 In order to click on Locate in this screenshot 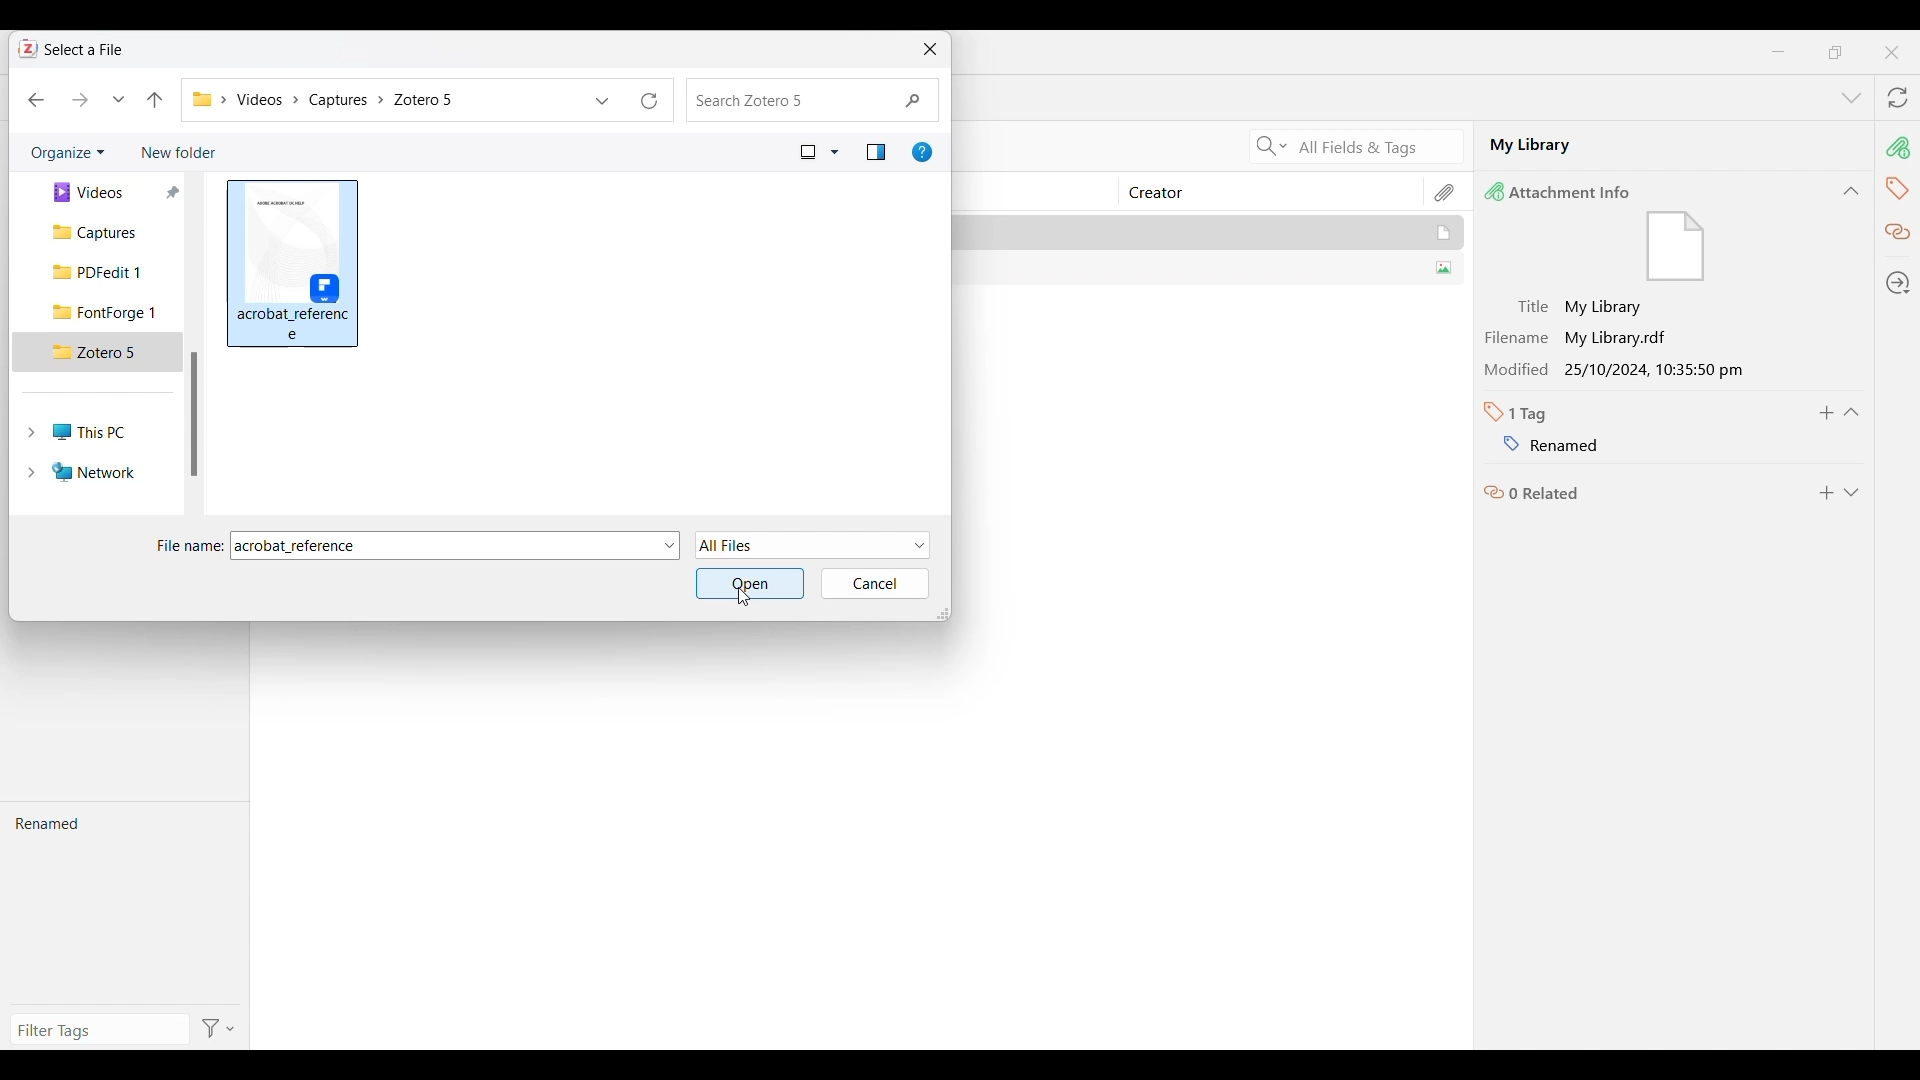, I will do `click(1897, 283)`.